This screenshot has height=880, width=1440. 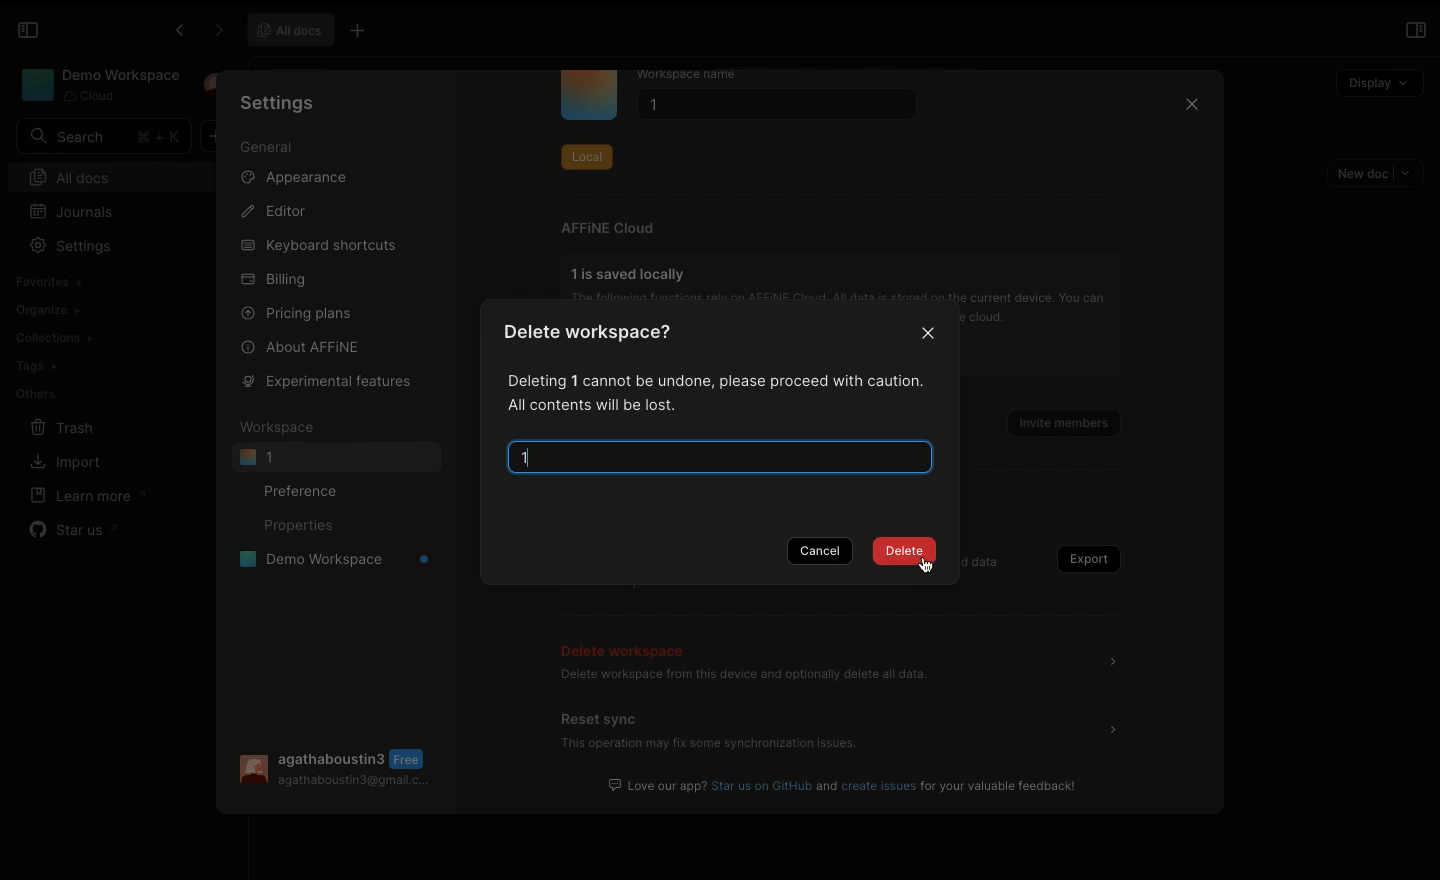 What do you see at coordinates (322, 380) in the screenshot?
I see `Experimental features` at bounding box center [322, 380].